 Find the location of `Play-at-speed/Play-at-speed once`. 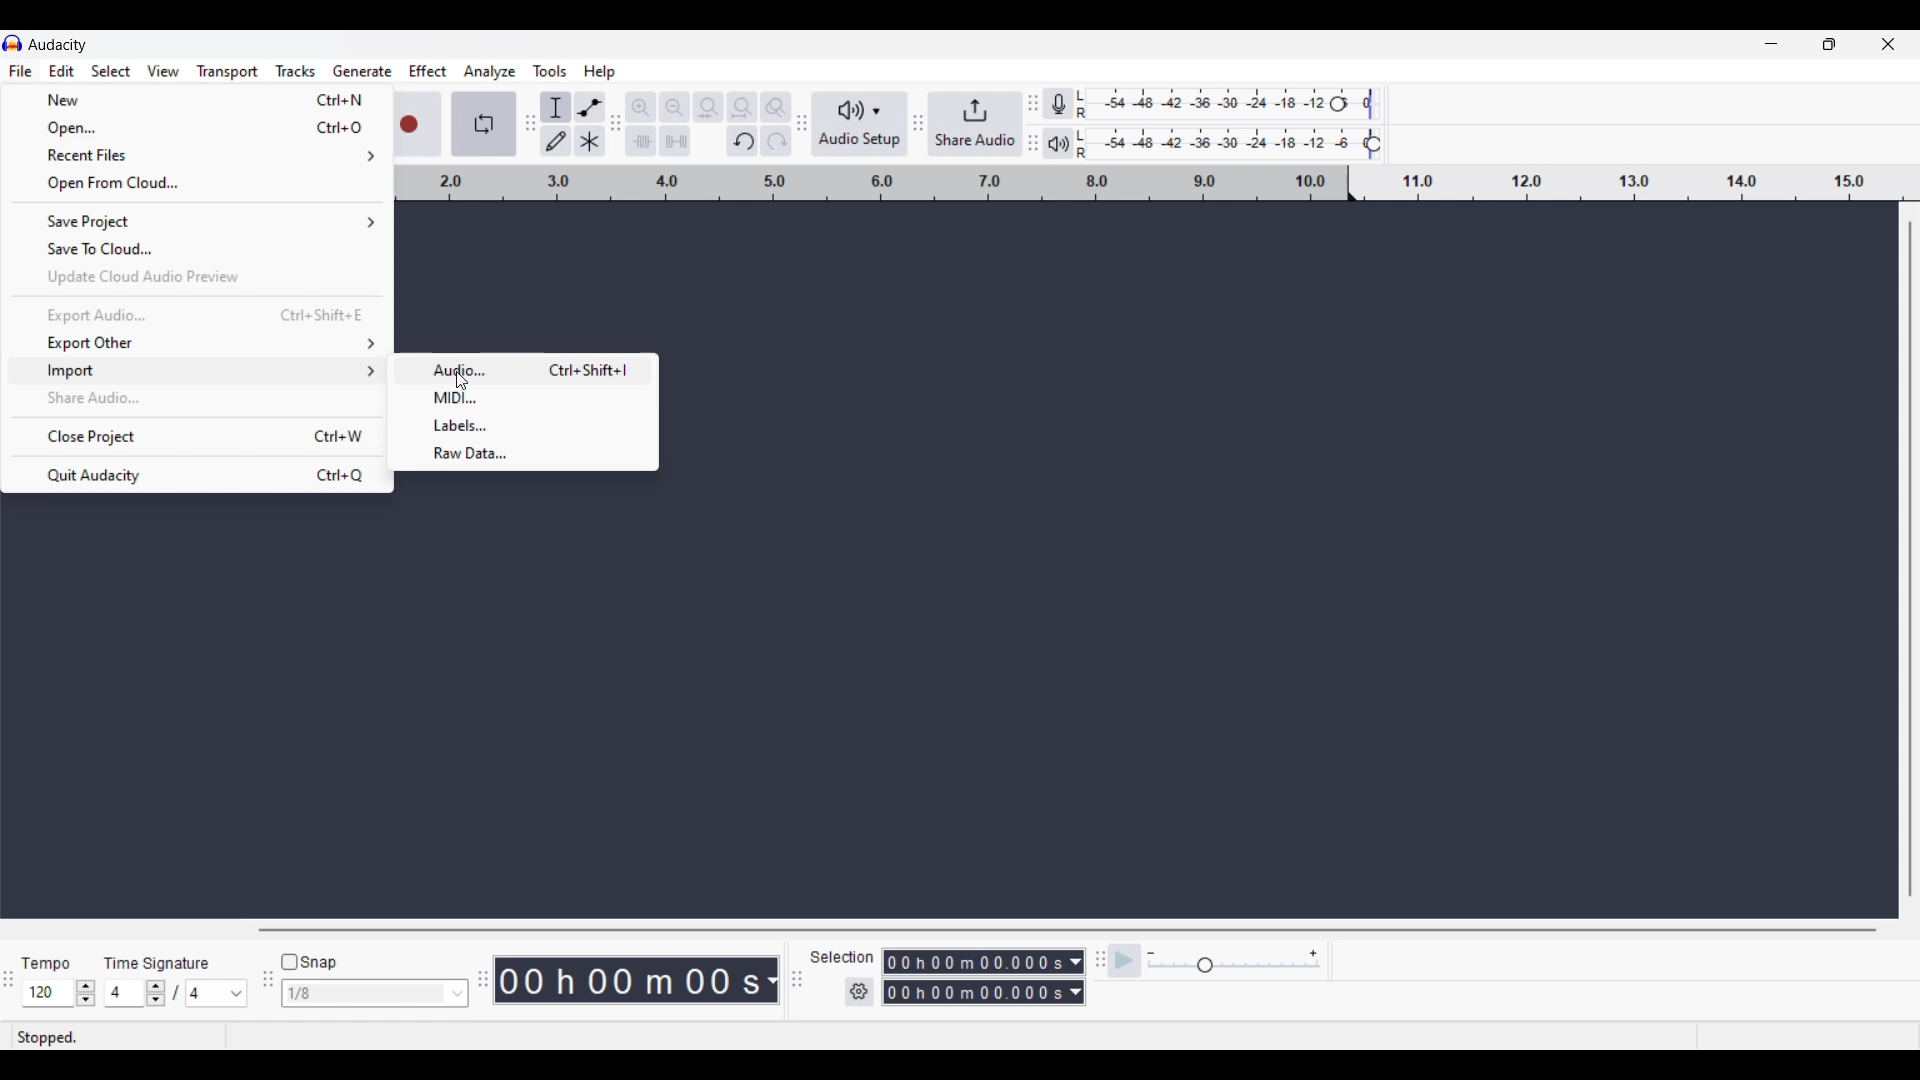

Play-at-speed/Play-at-speed once is located at coordinates (1126, 961).